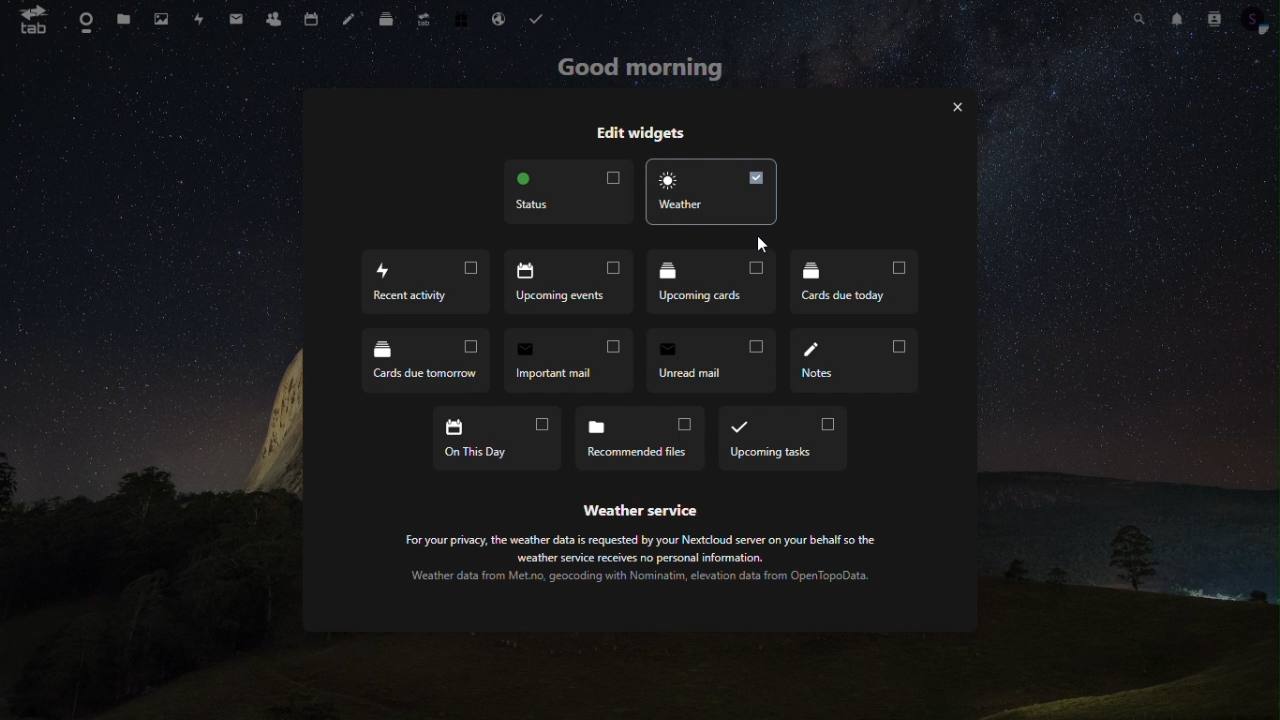  What do you see at coordinates (124, 18) in the screenshot?
I see `files` at bounding box center [124, 18].